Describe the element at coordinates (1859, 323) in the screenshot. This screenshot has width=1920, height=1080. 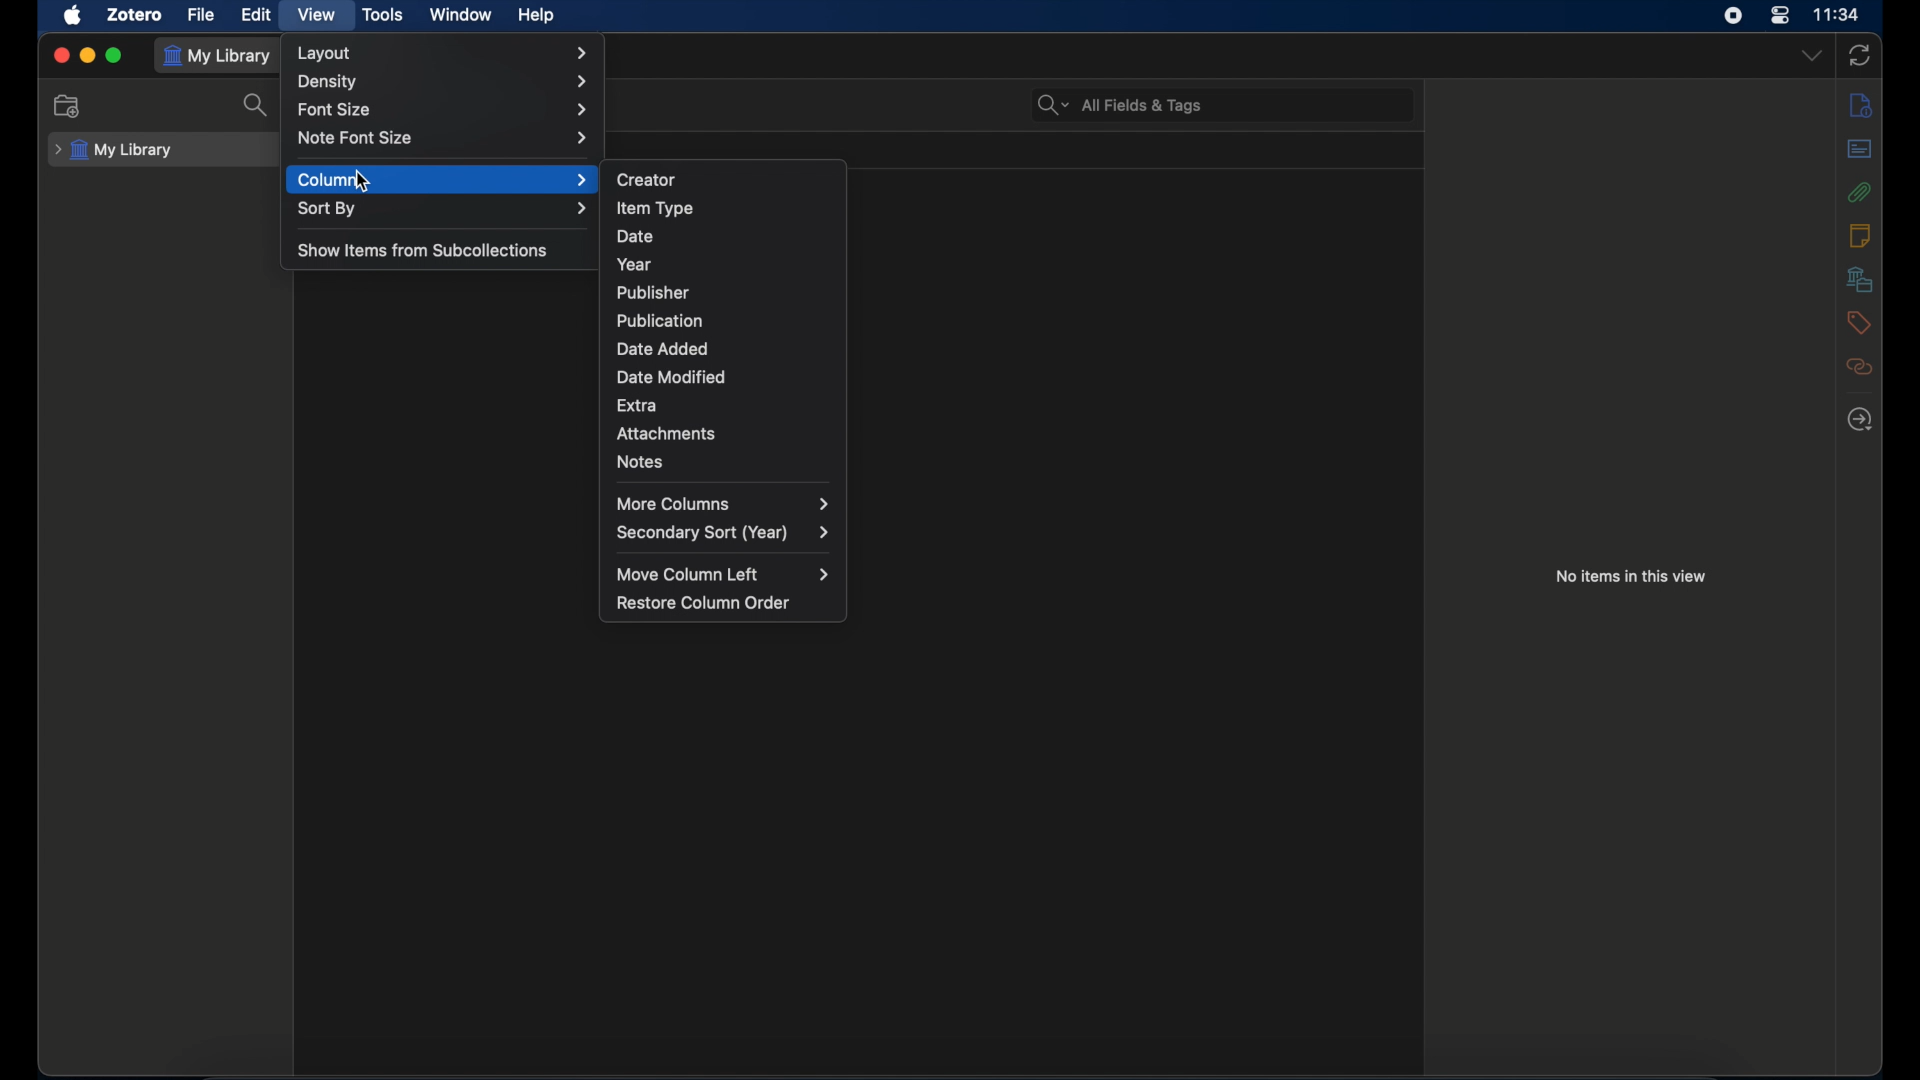
I see `tags` at that location.